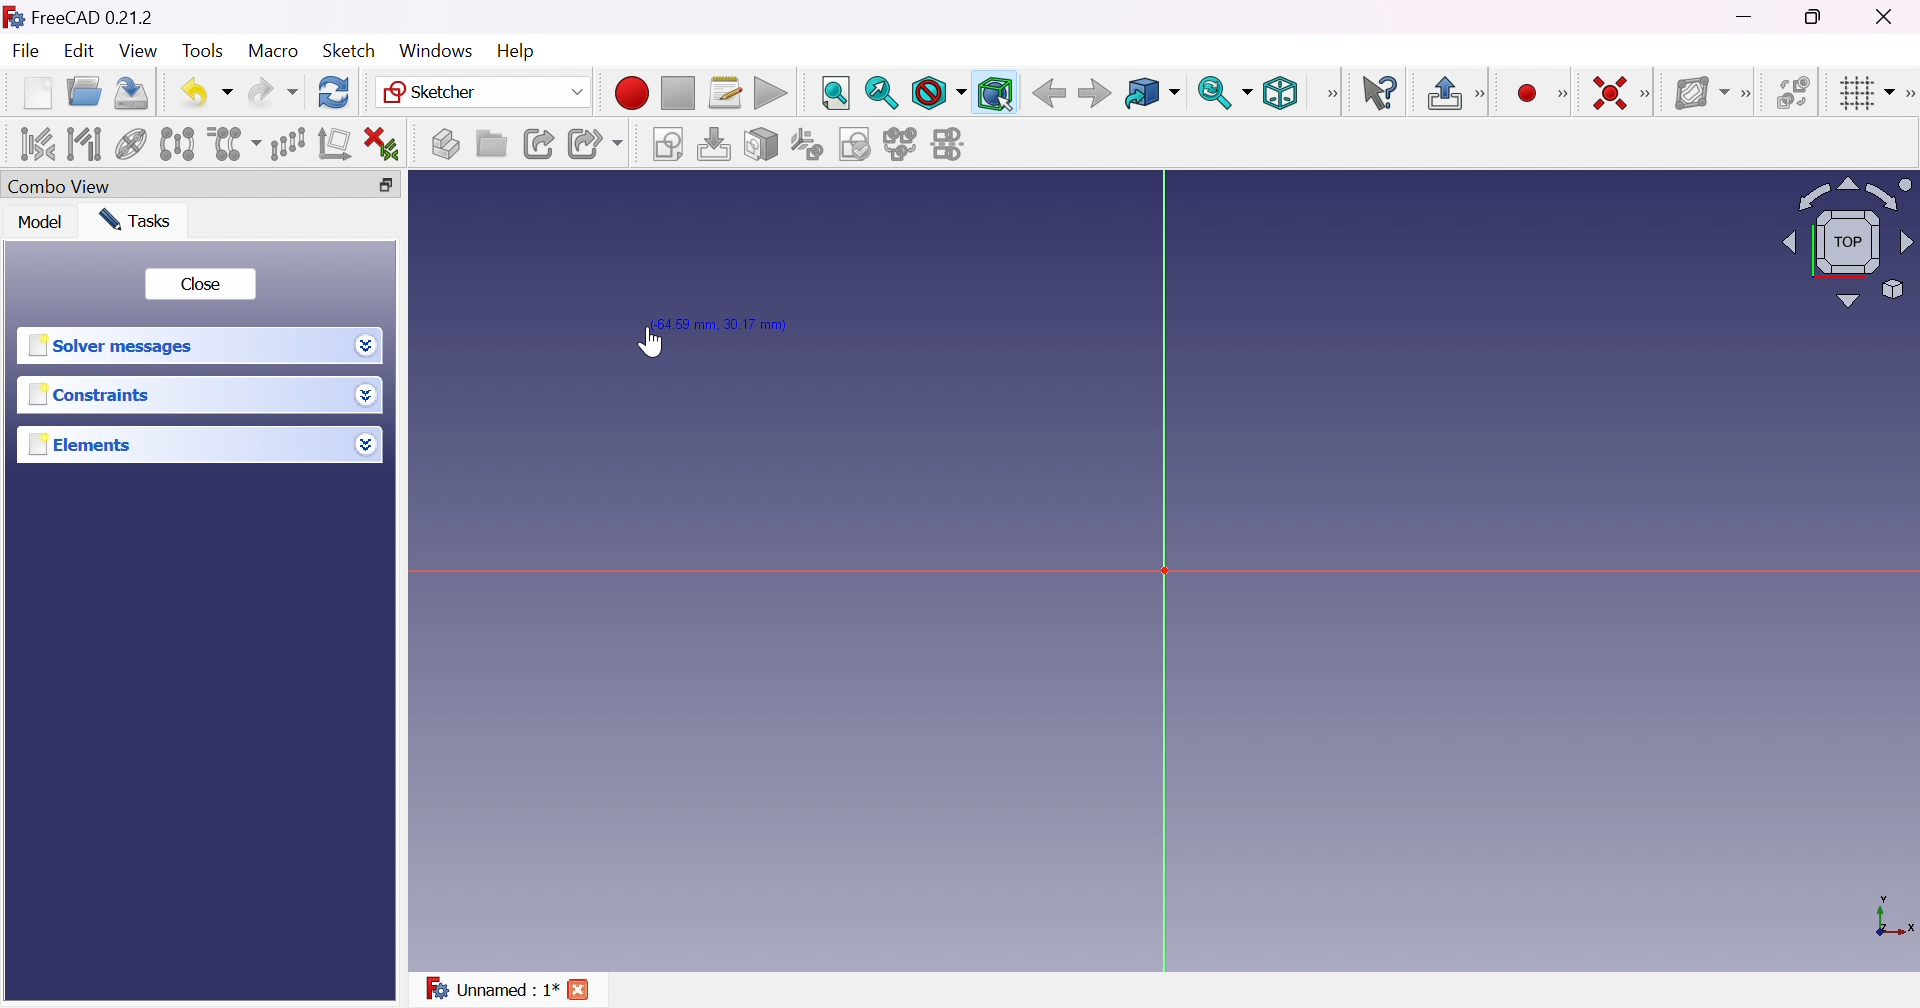  I want to click on Forward, so click(1094, 94).